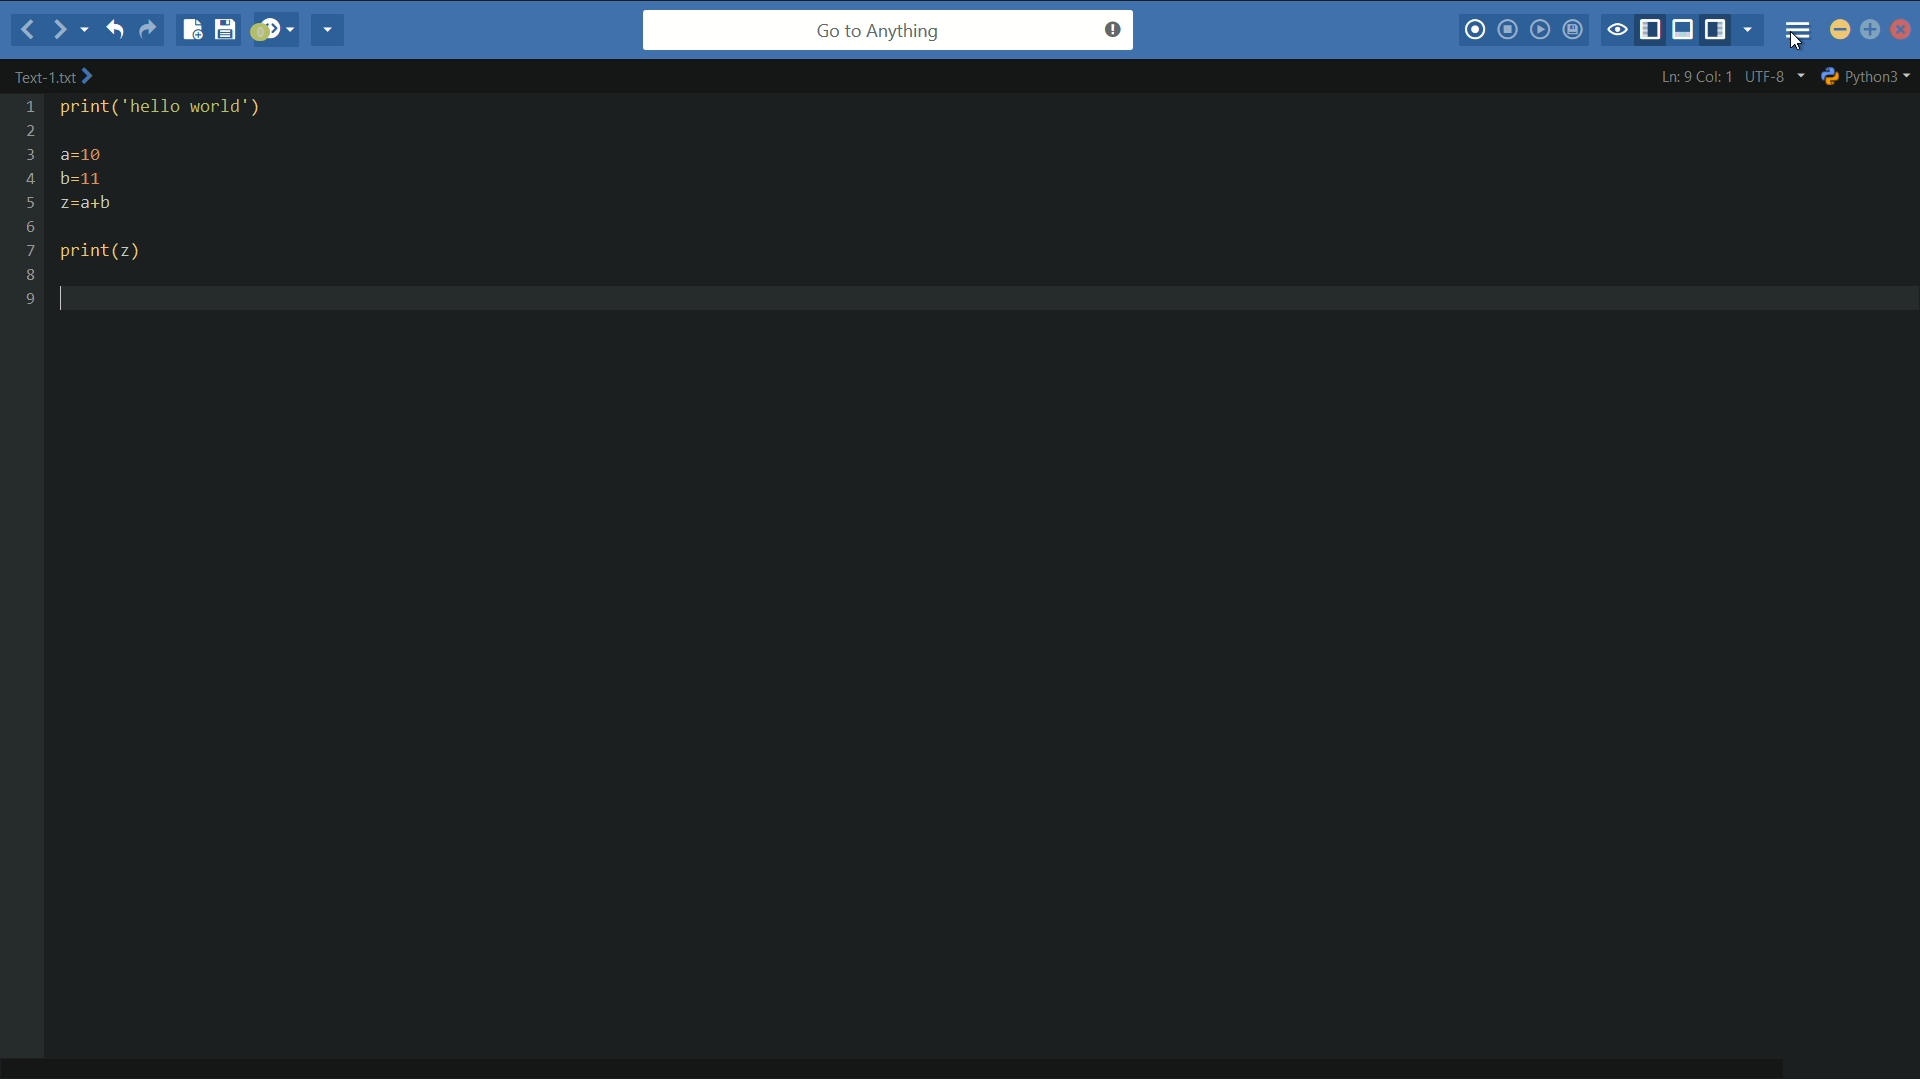  What do you see at coordinates (1618, 29) in the screenshot?
I see `toggle focus mode` at bounding box center [1618, 29].